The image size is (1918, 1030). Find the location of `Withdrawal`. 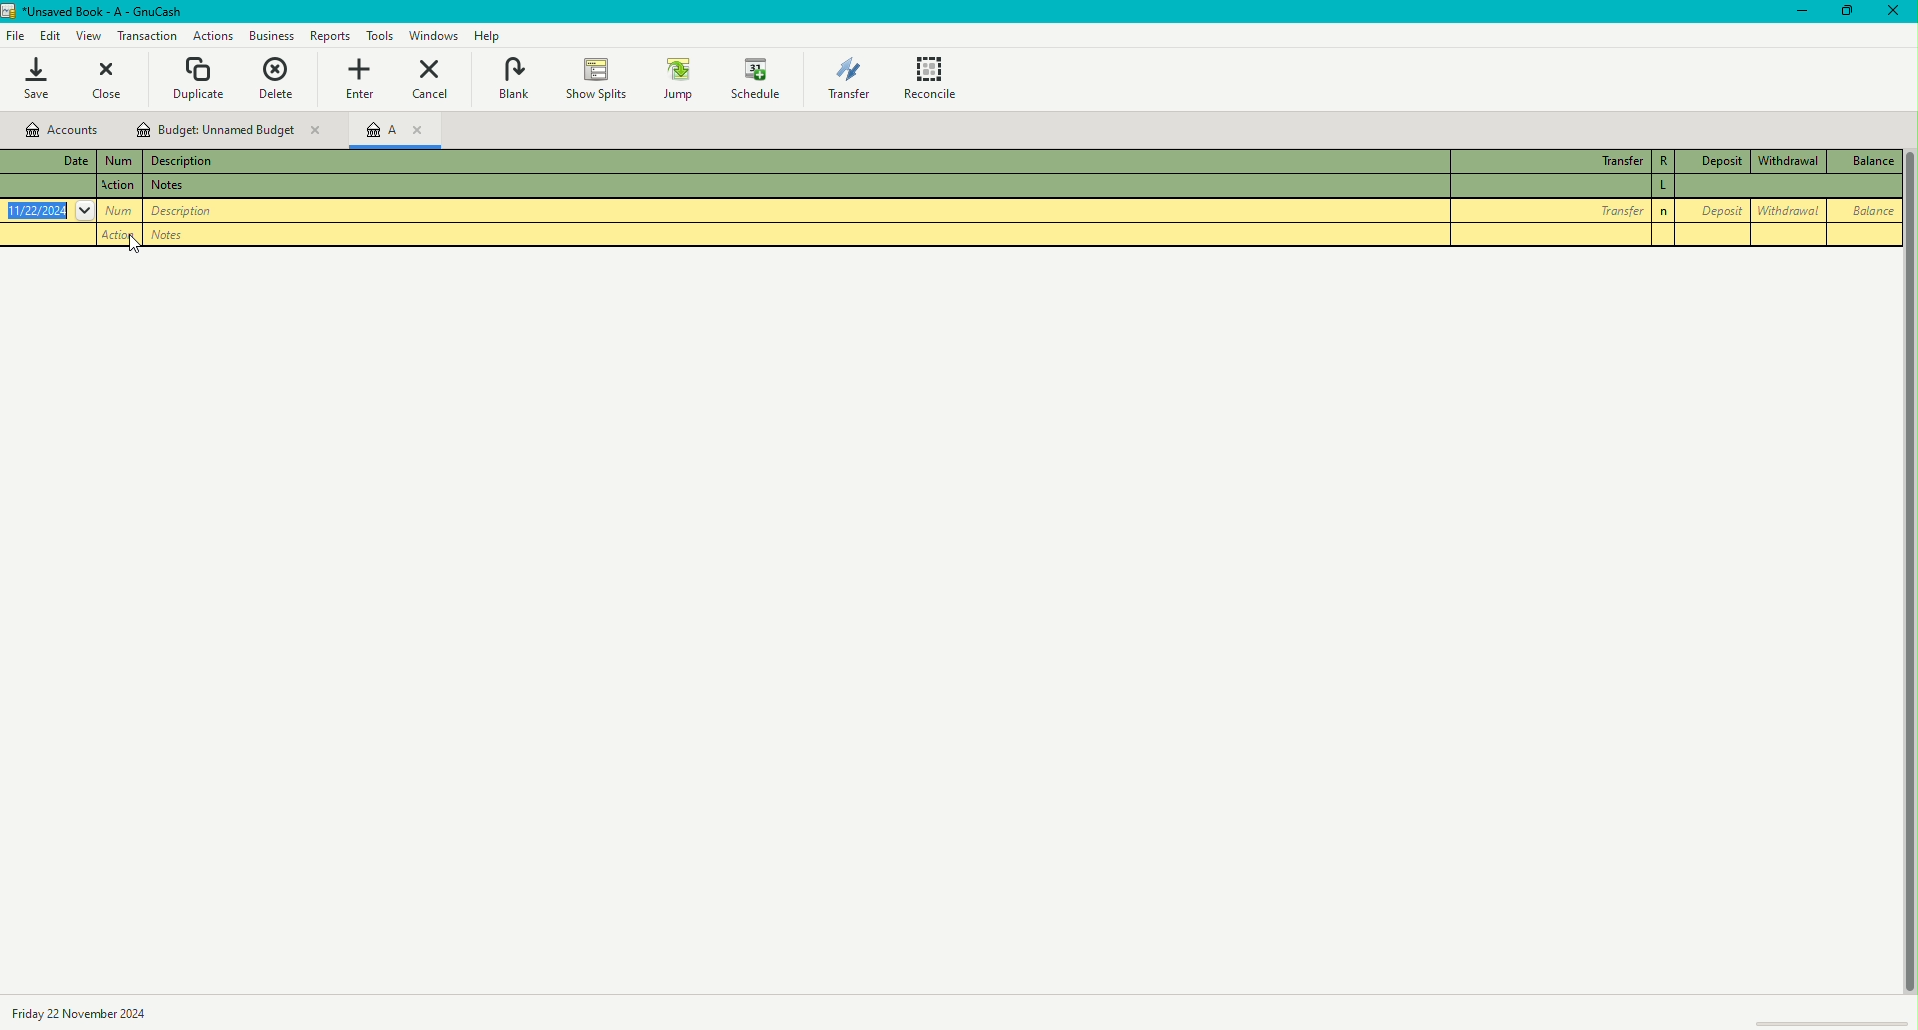

Withdrawal is located at coordinates (1791, 160).